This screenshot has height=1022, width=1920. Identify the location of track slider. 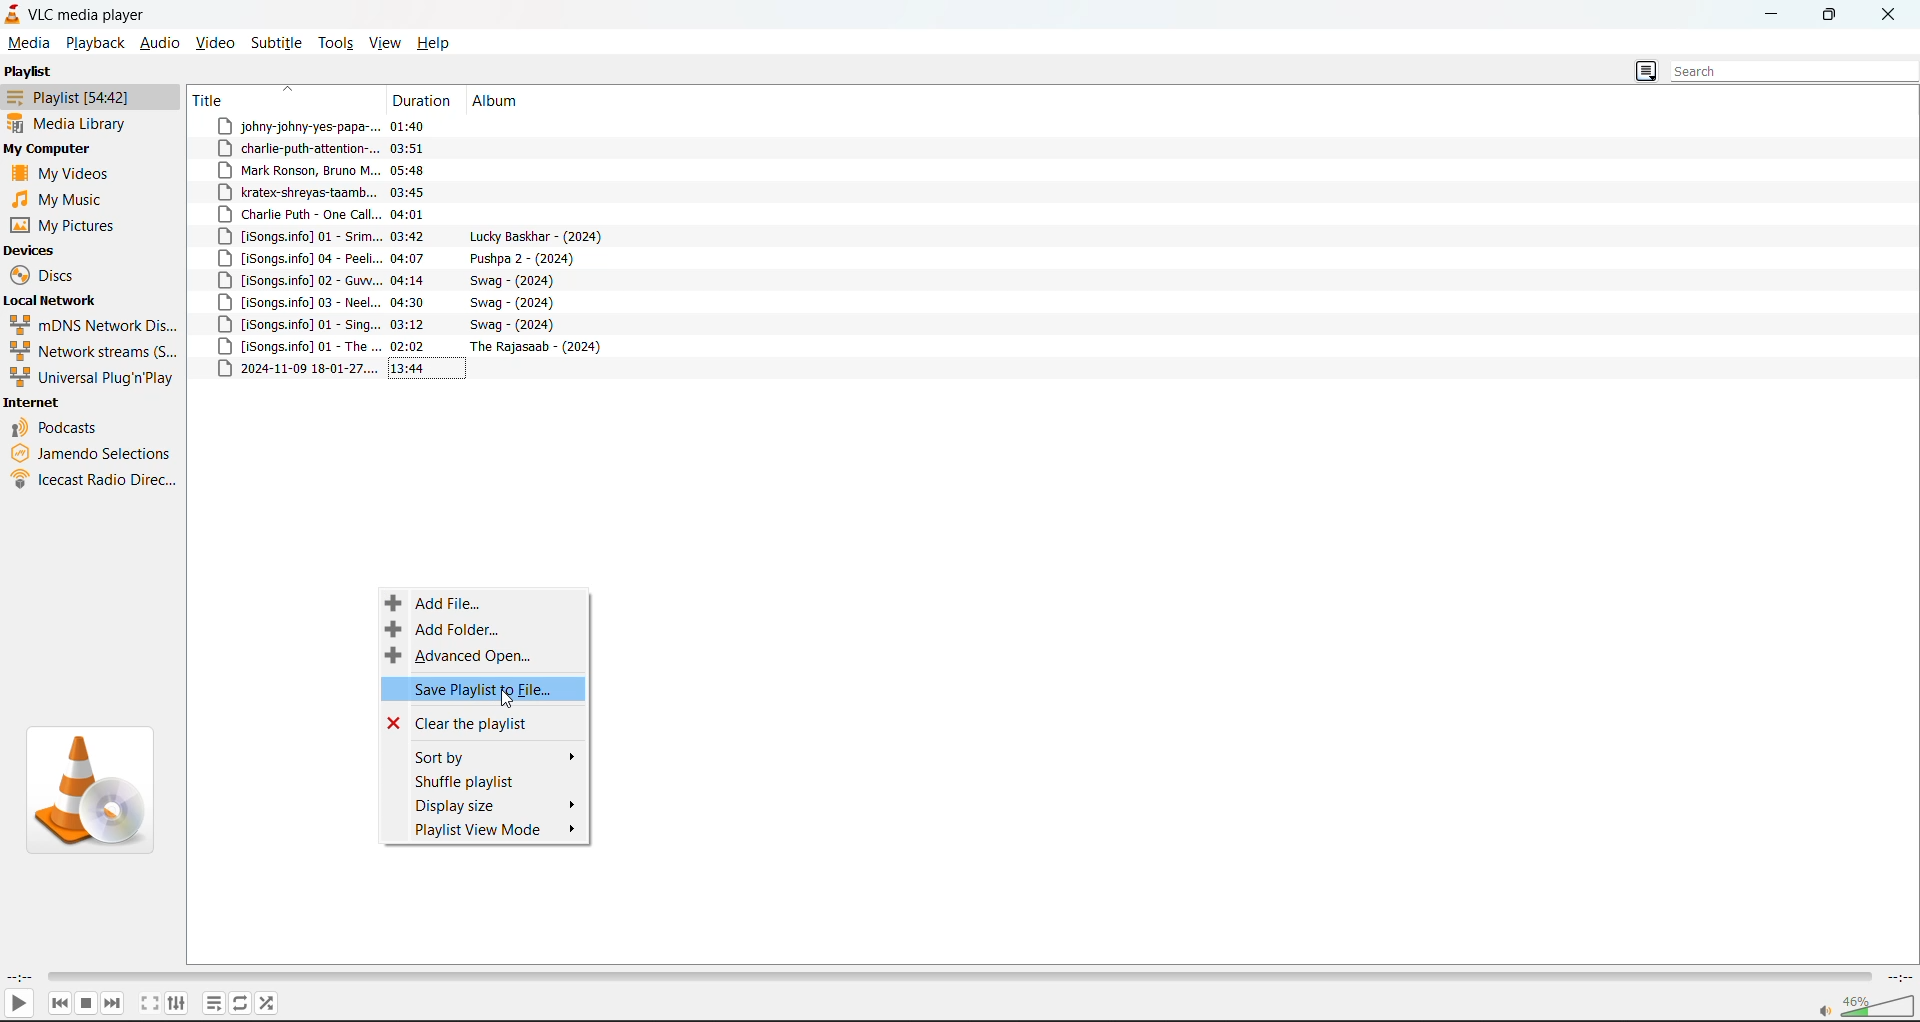
(957, 974).